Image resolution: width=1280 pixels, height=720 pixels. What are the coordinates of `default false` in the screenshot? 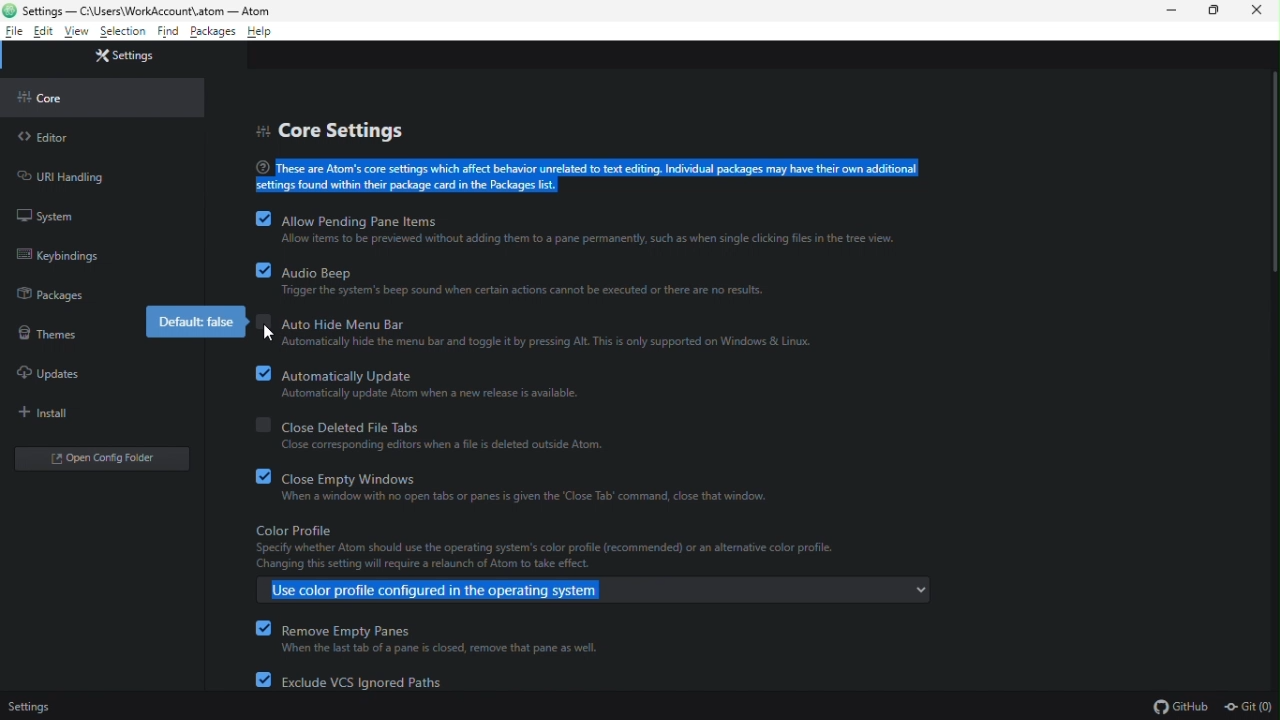 It's located at (199, 321).